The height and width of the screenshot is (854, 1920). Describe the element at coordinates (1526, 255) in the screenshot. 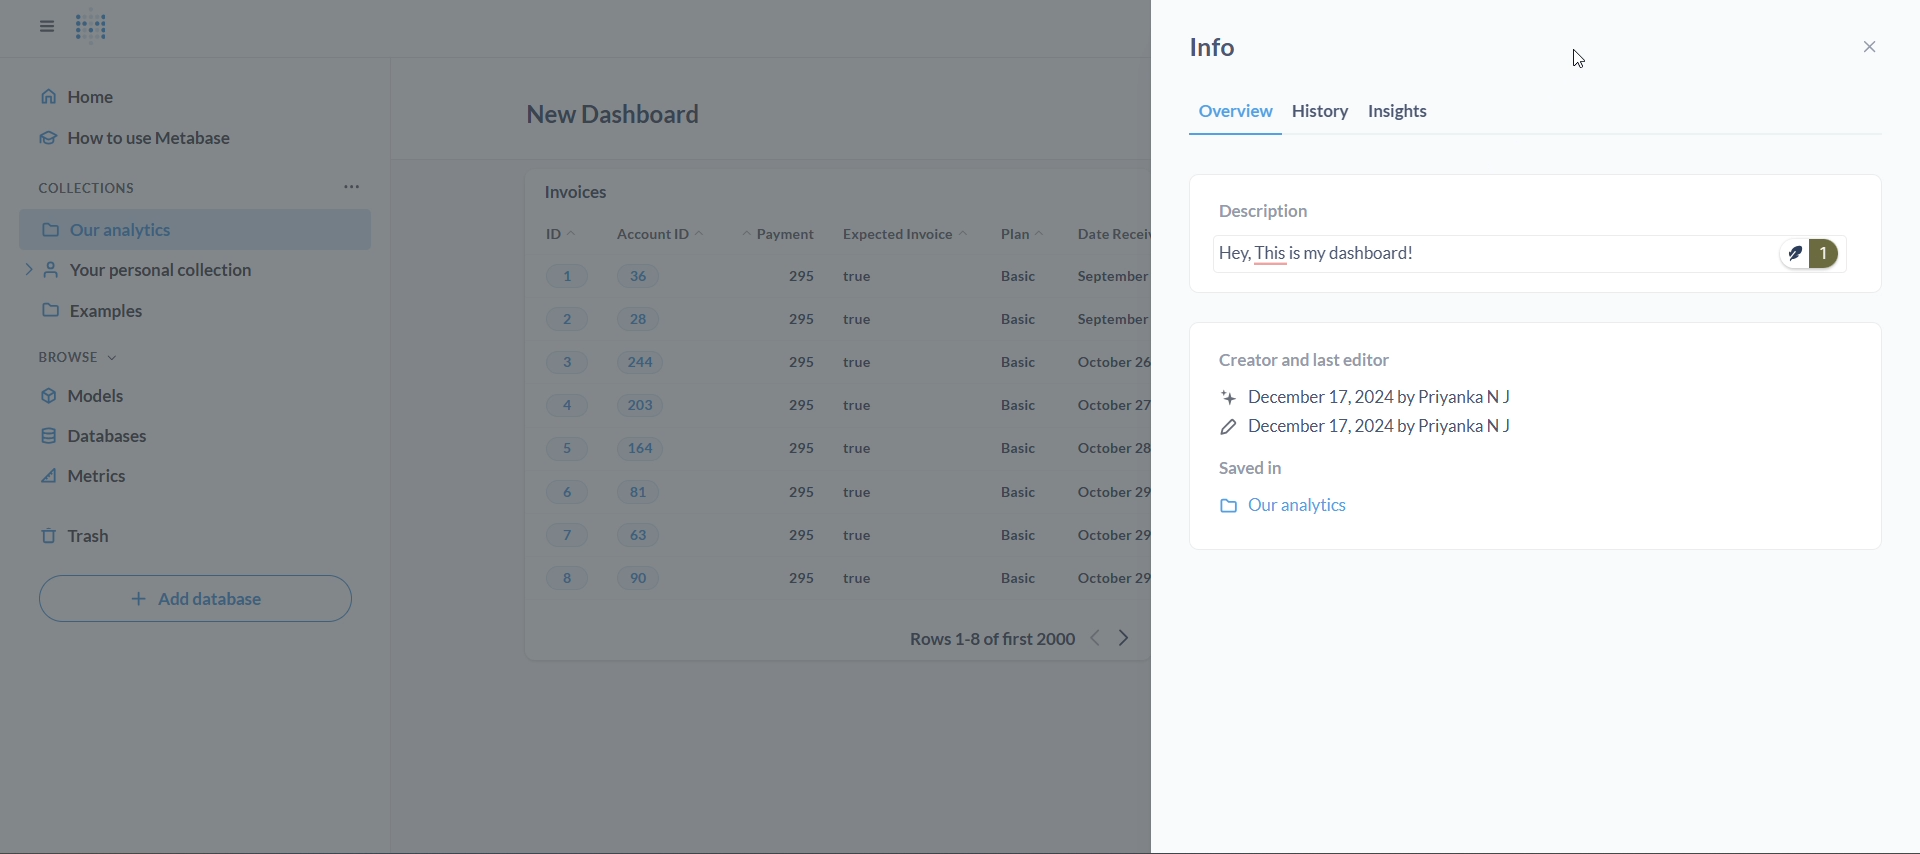

I see `Hey, This is my dashboard` at that location.